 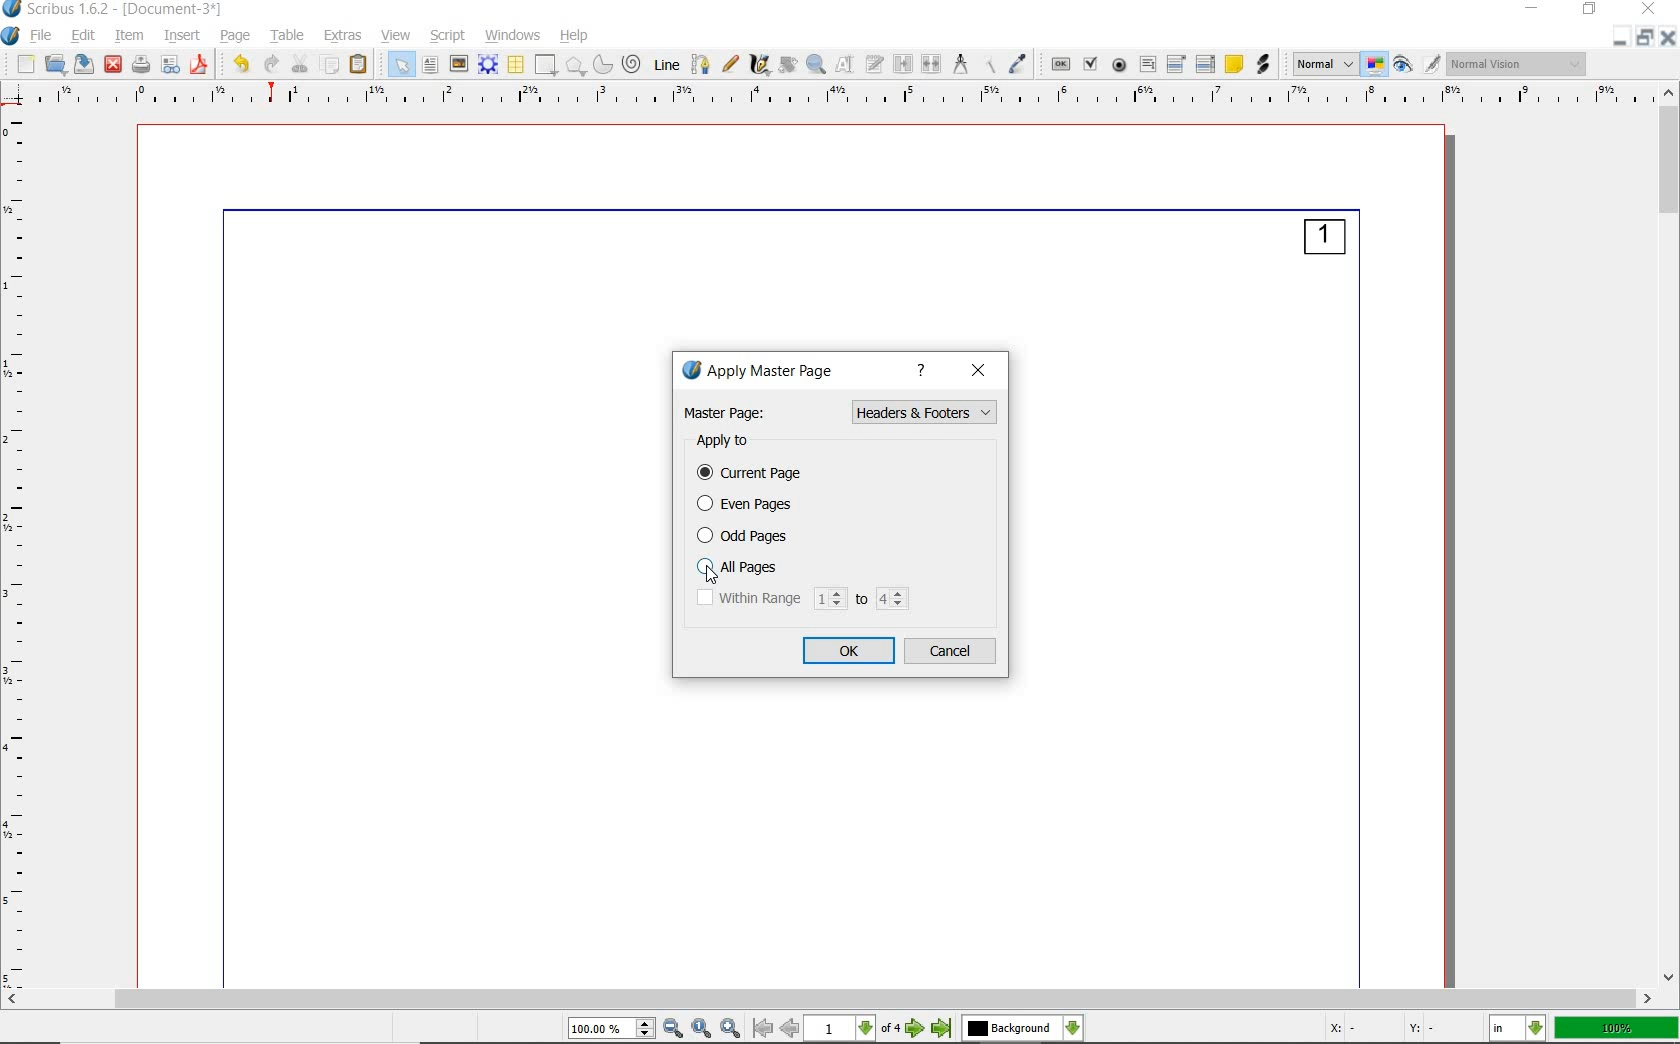 I want to click on current page, so click(x=754, y=474).